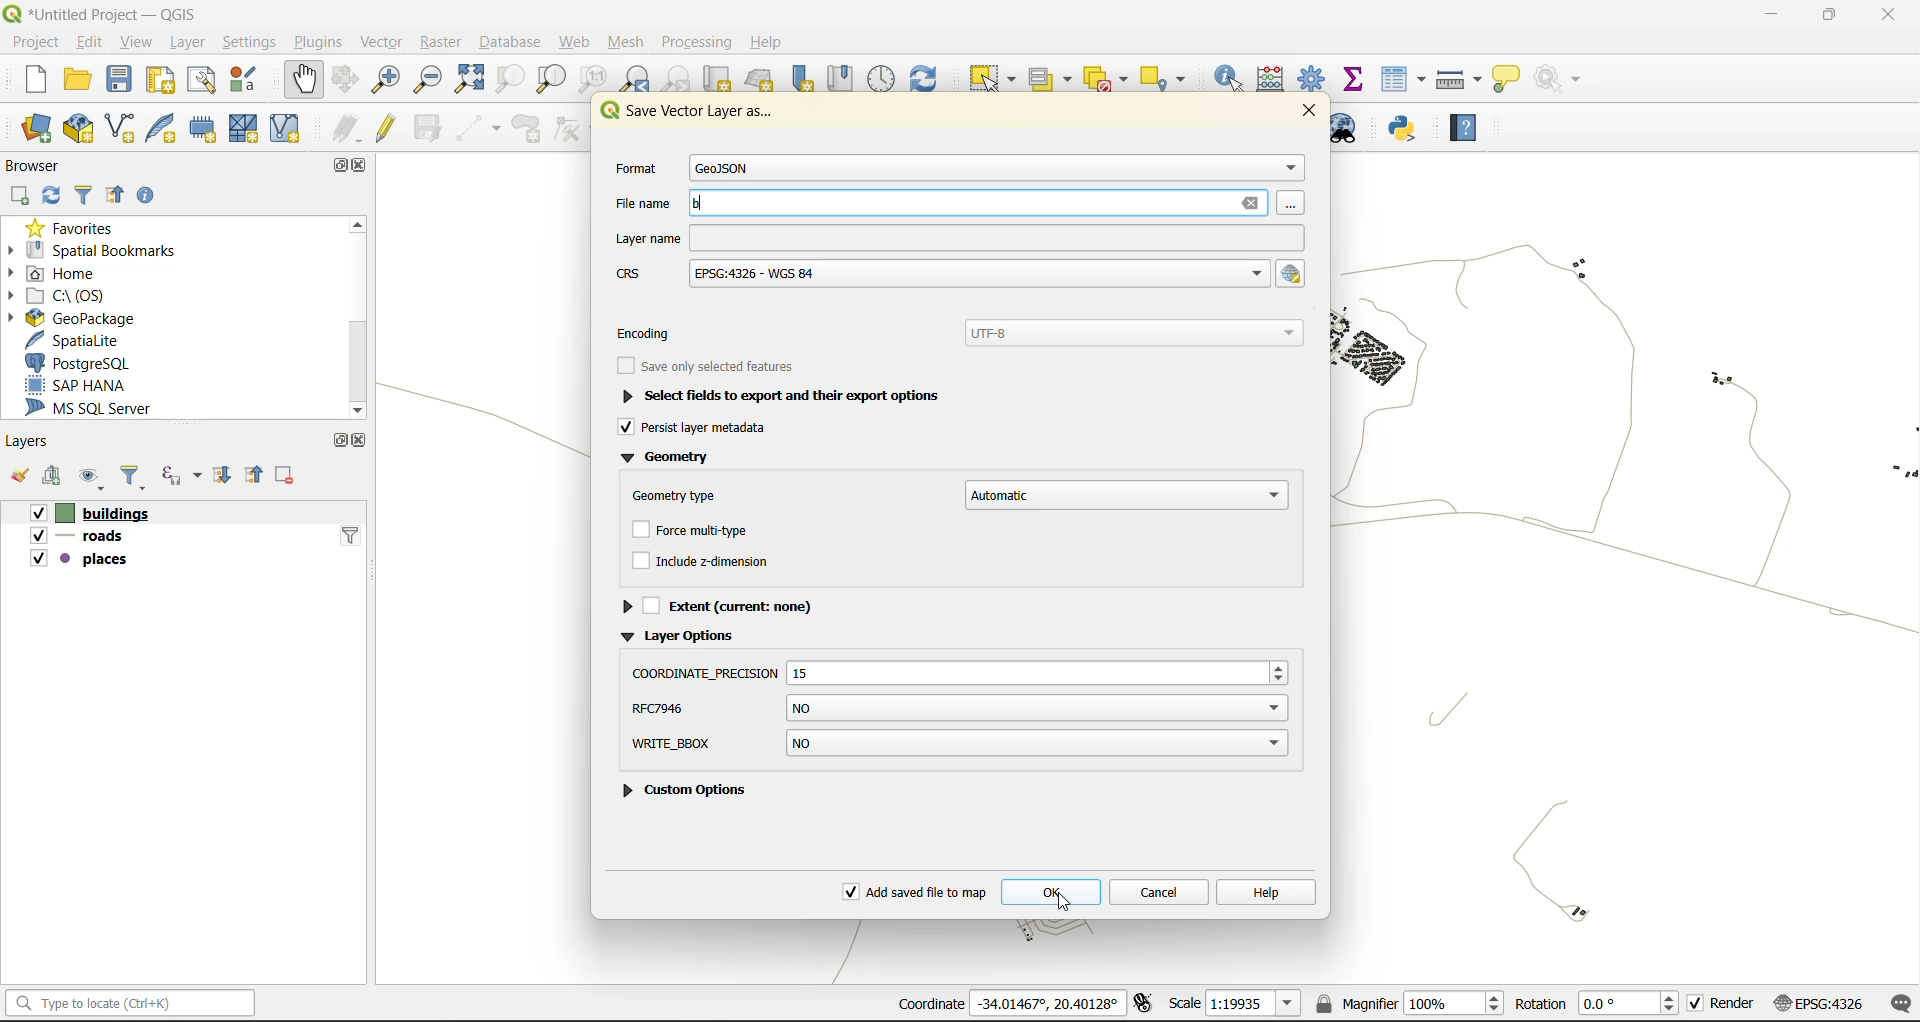  Describe the element at coordinates (844, 79) in the screenshot. I see `show spatial bookmark` at that location.